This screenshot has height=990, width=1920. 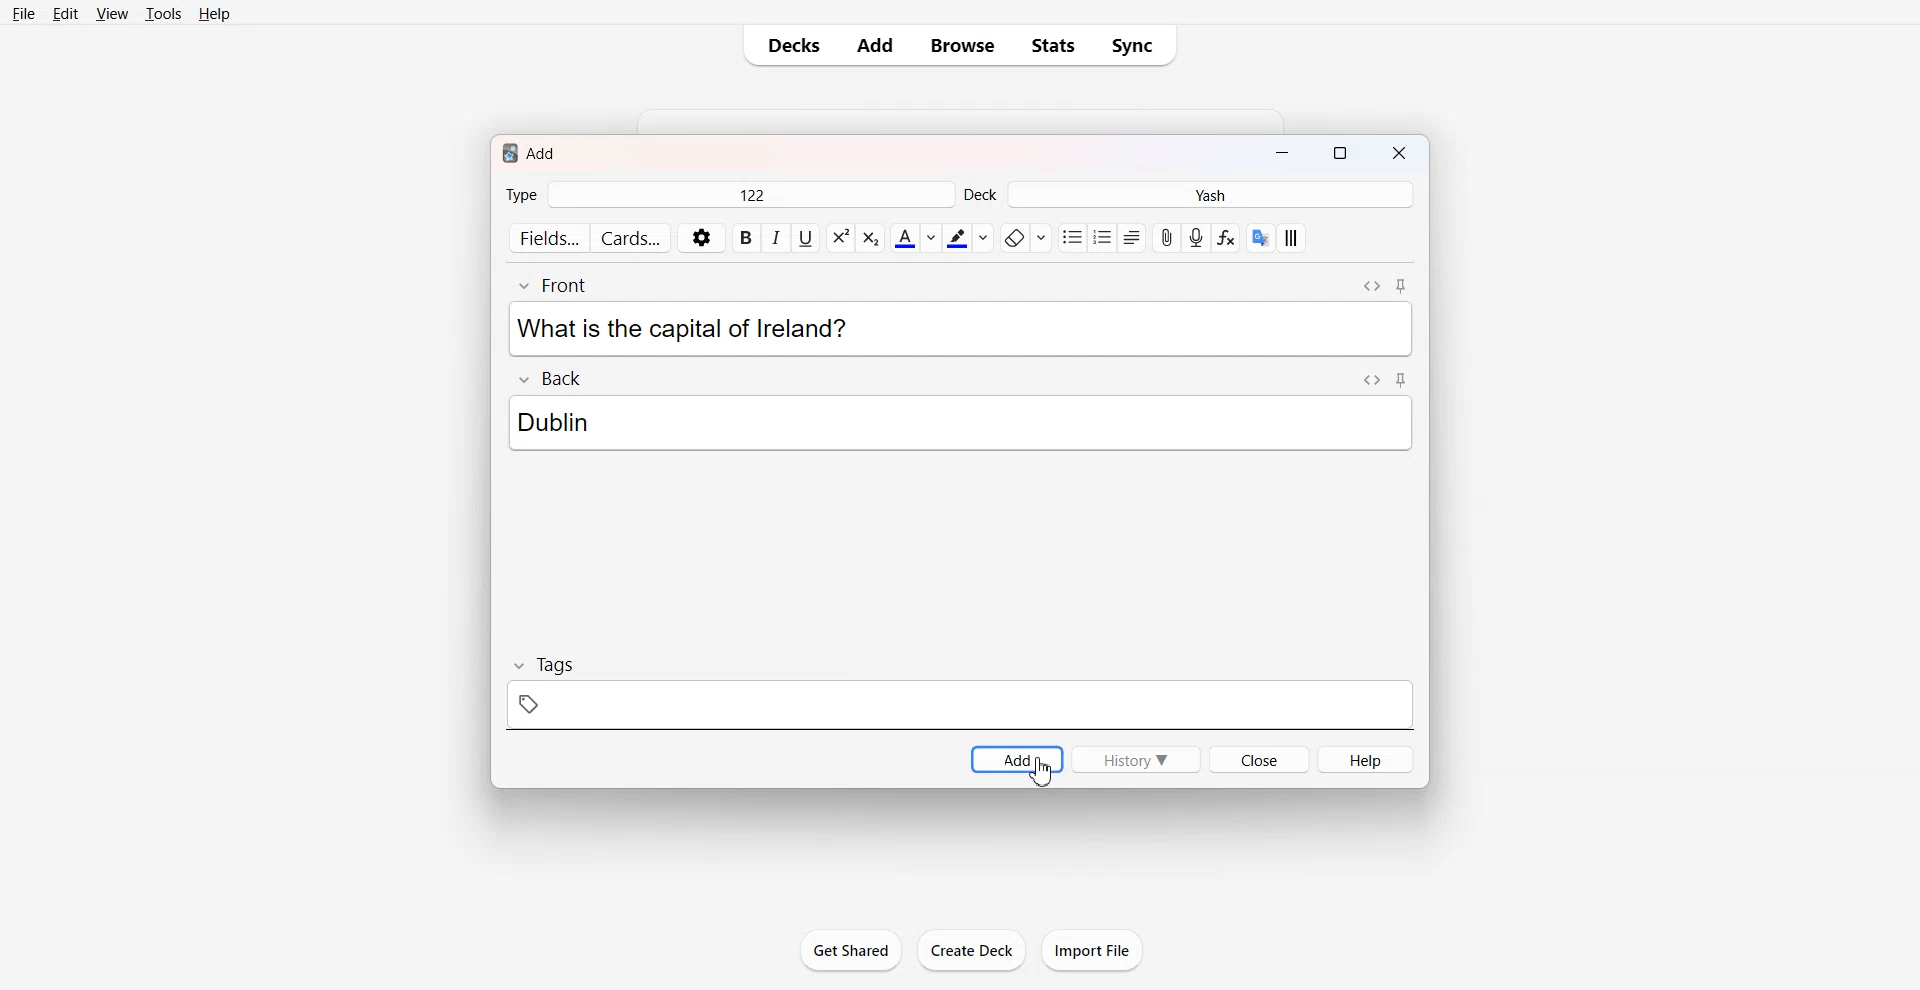 What do you see at coordinates (1071, 238) in the screenshot?
I see `Unorder List` at bounding box center [1071, 238].